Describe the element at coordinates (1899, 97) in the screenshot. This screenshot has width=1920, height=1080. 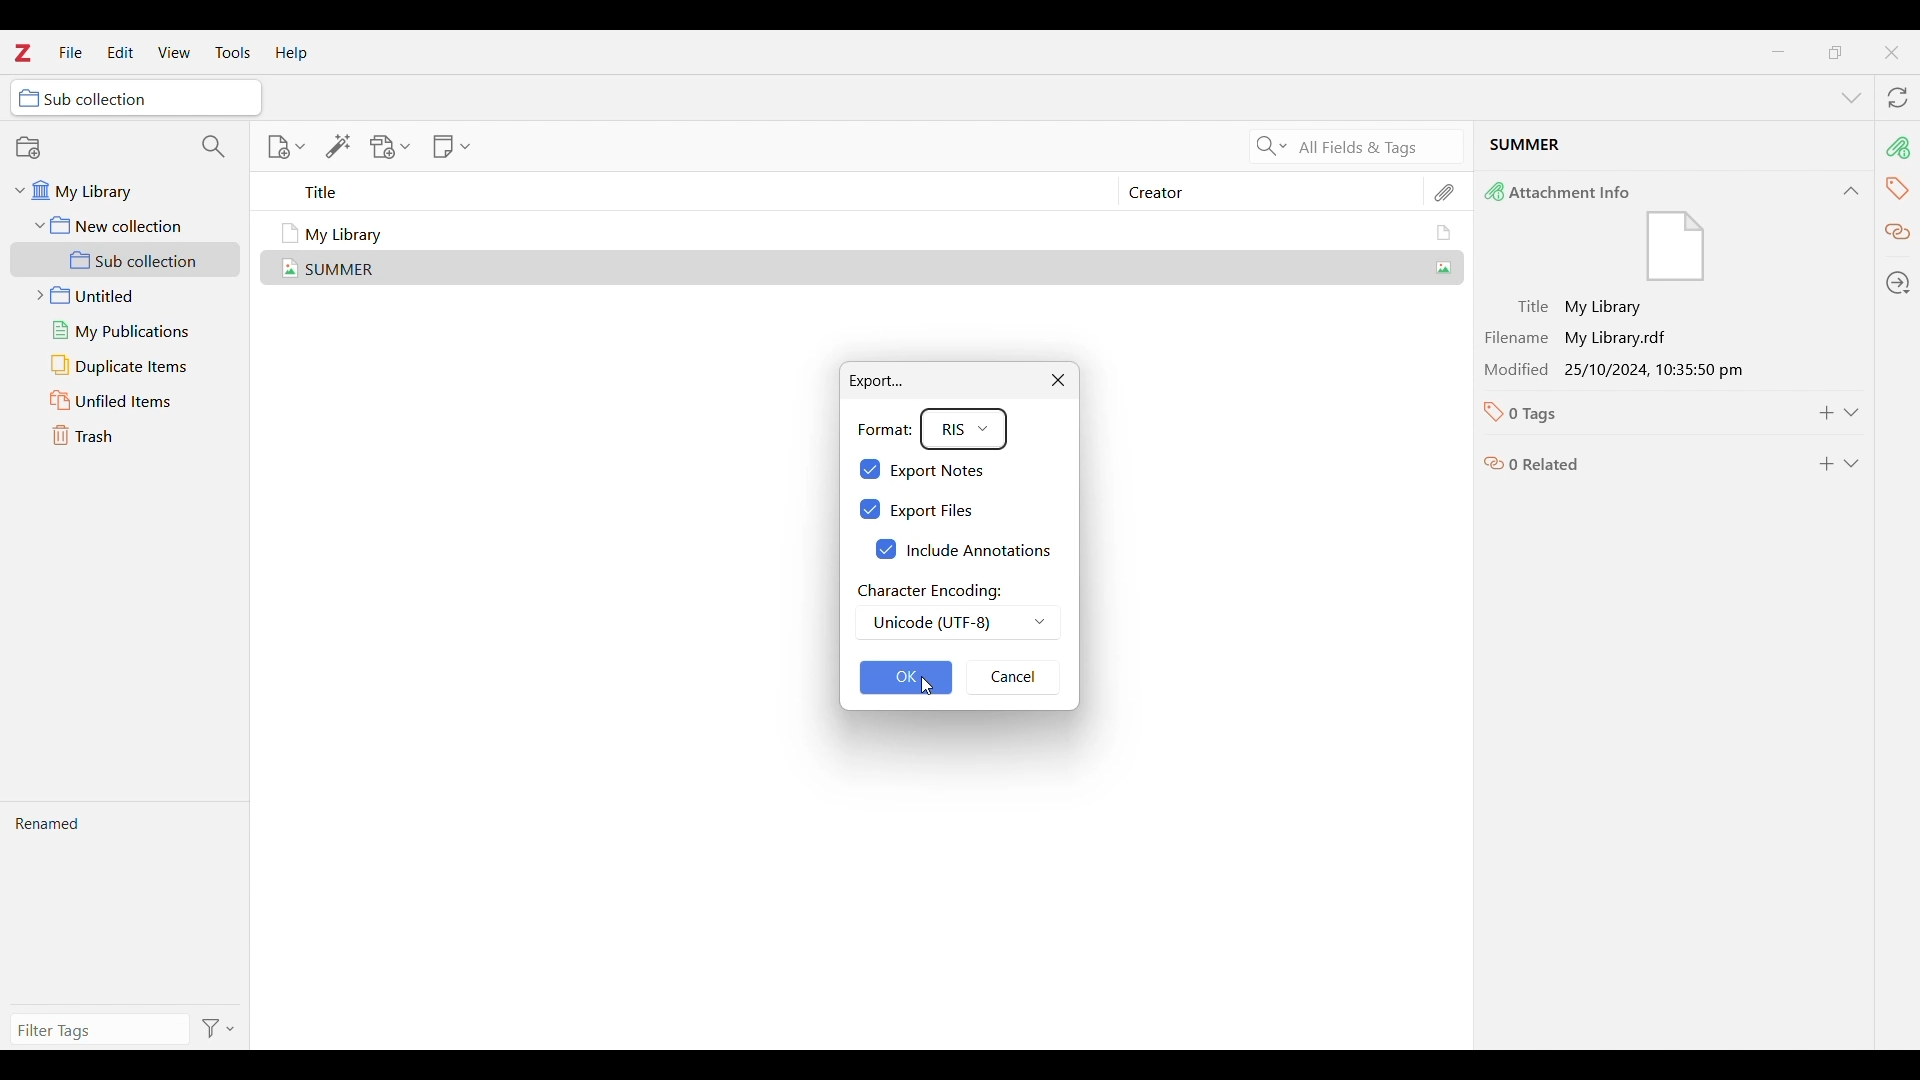
I see `Sync with zotero.org` at that location.